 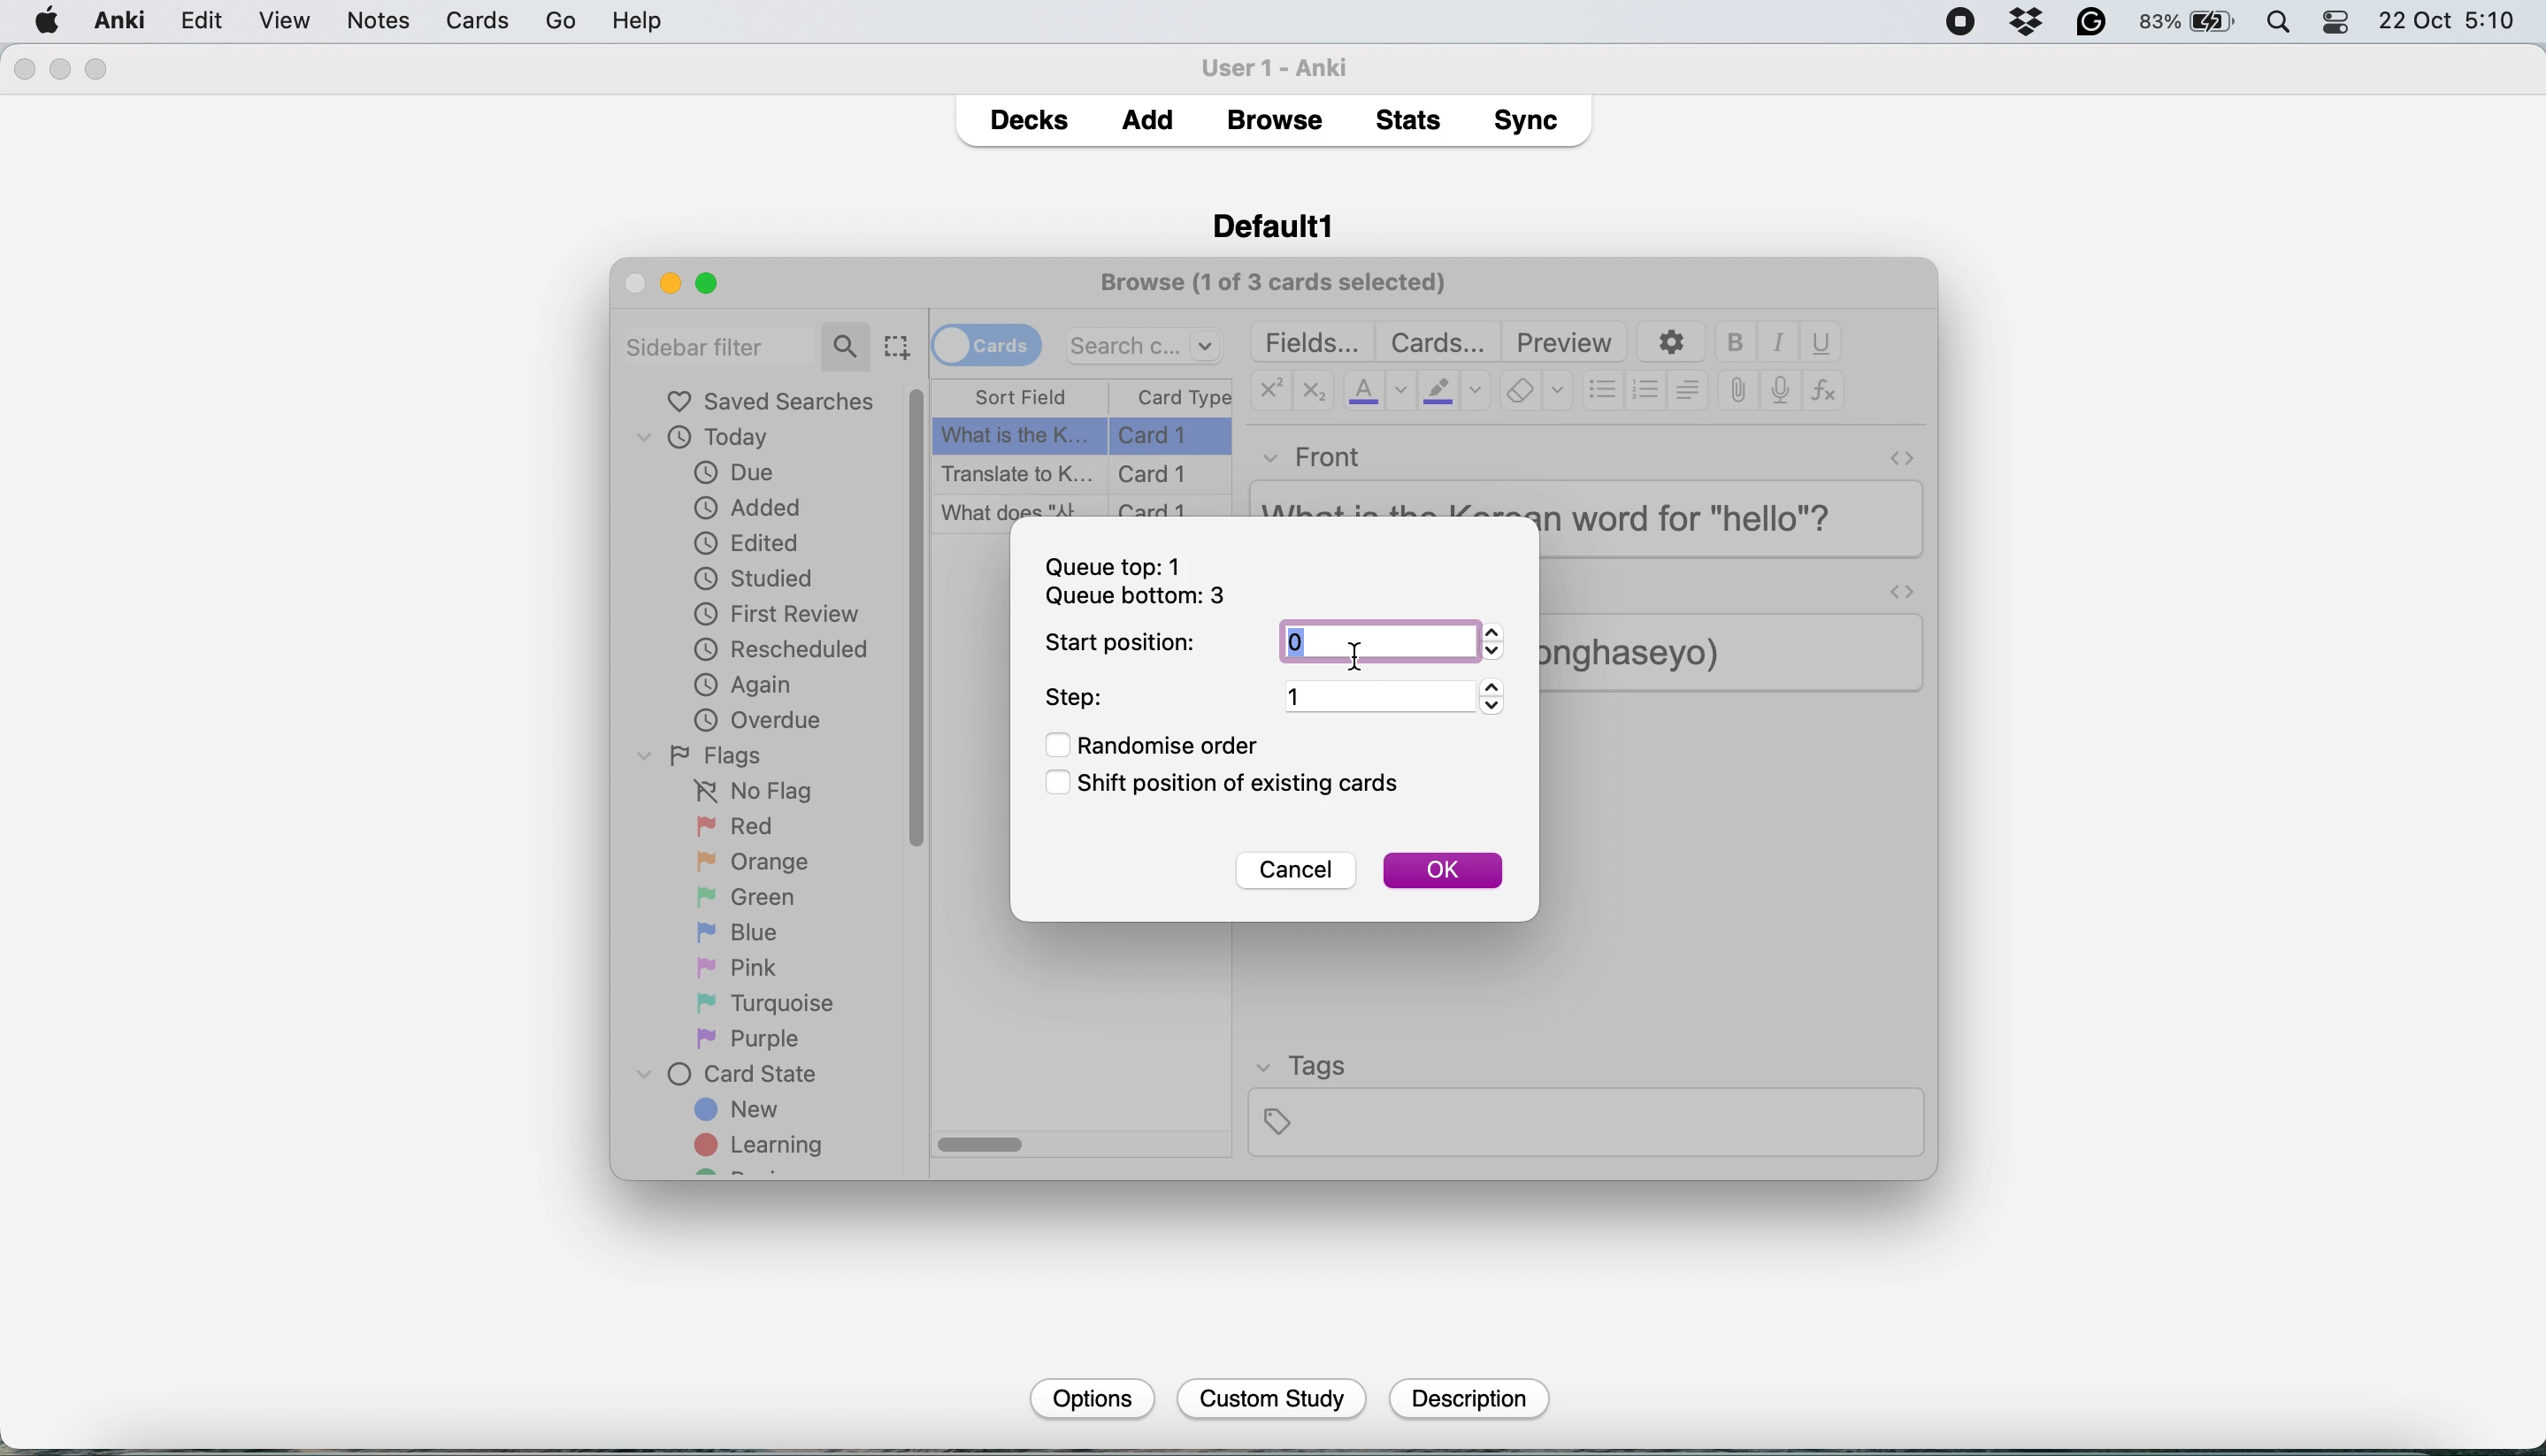 I want to click on step:, so click(x=1079, y=698).